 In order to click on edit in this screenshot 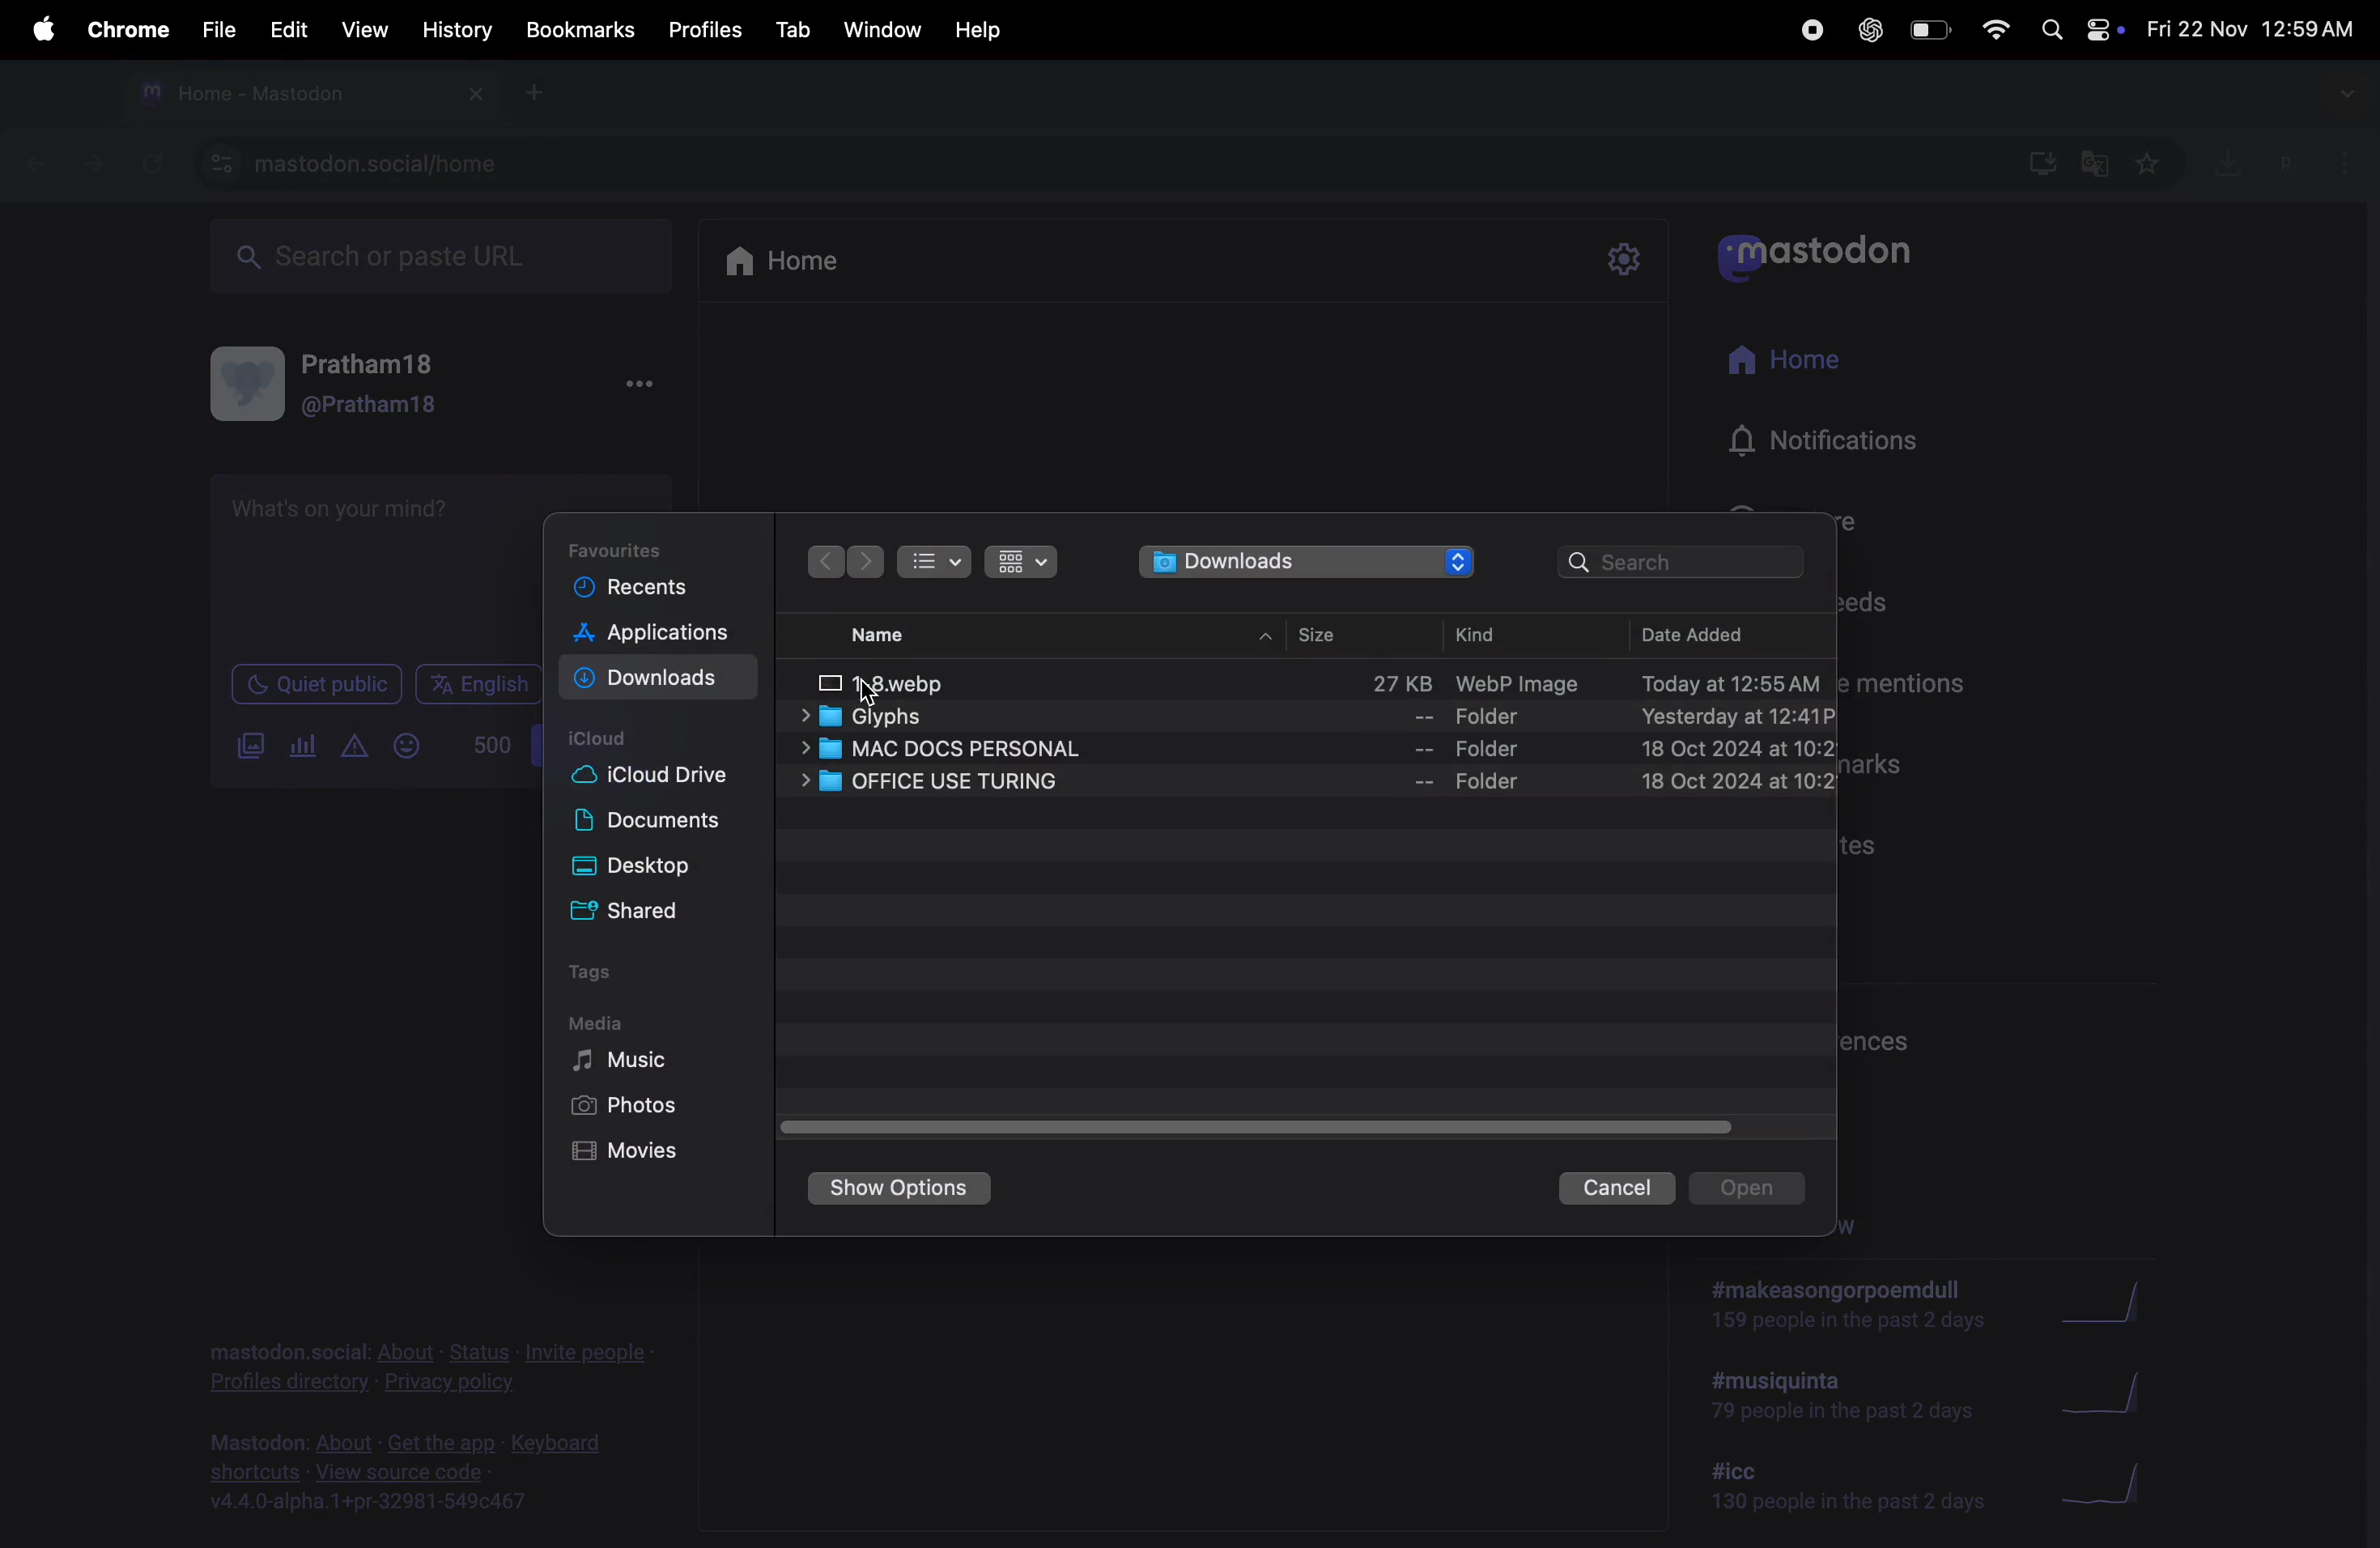, I will do `click(288, 30)`.